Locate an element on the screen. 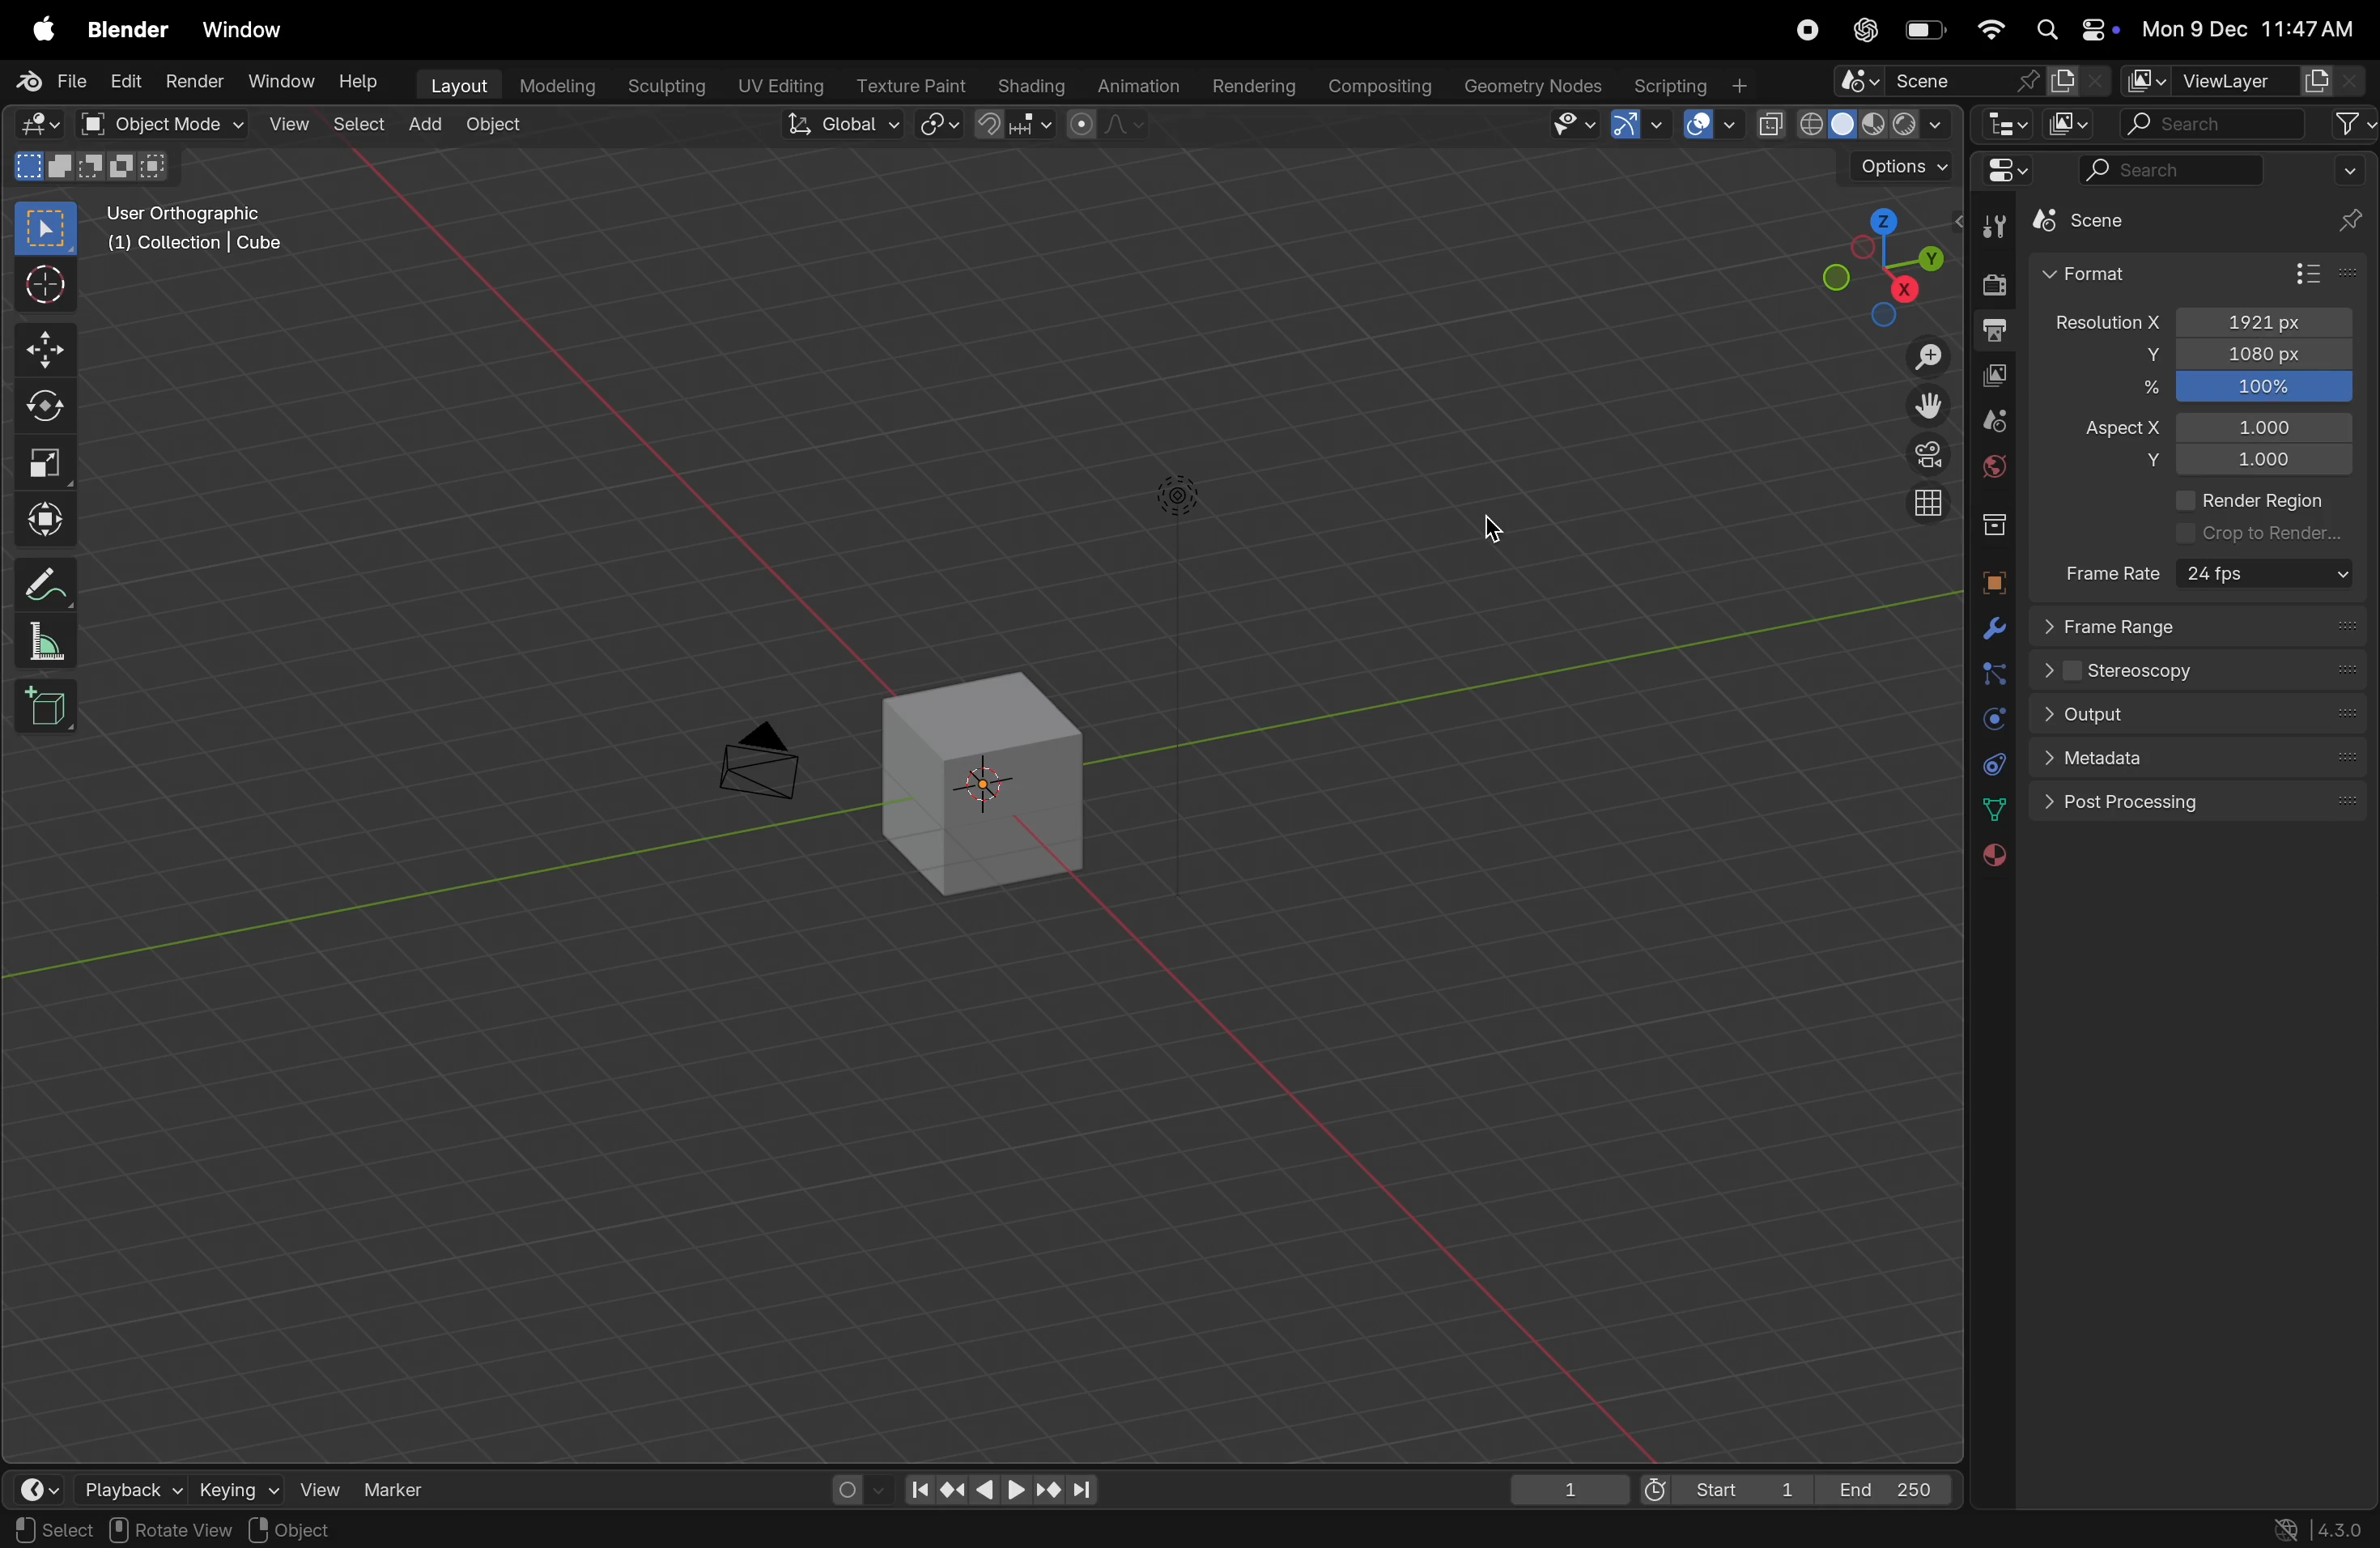 Image resolution: width=2380 pixels, height=1548 pixels.  is located at coordinates (842, 127).